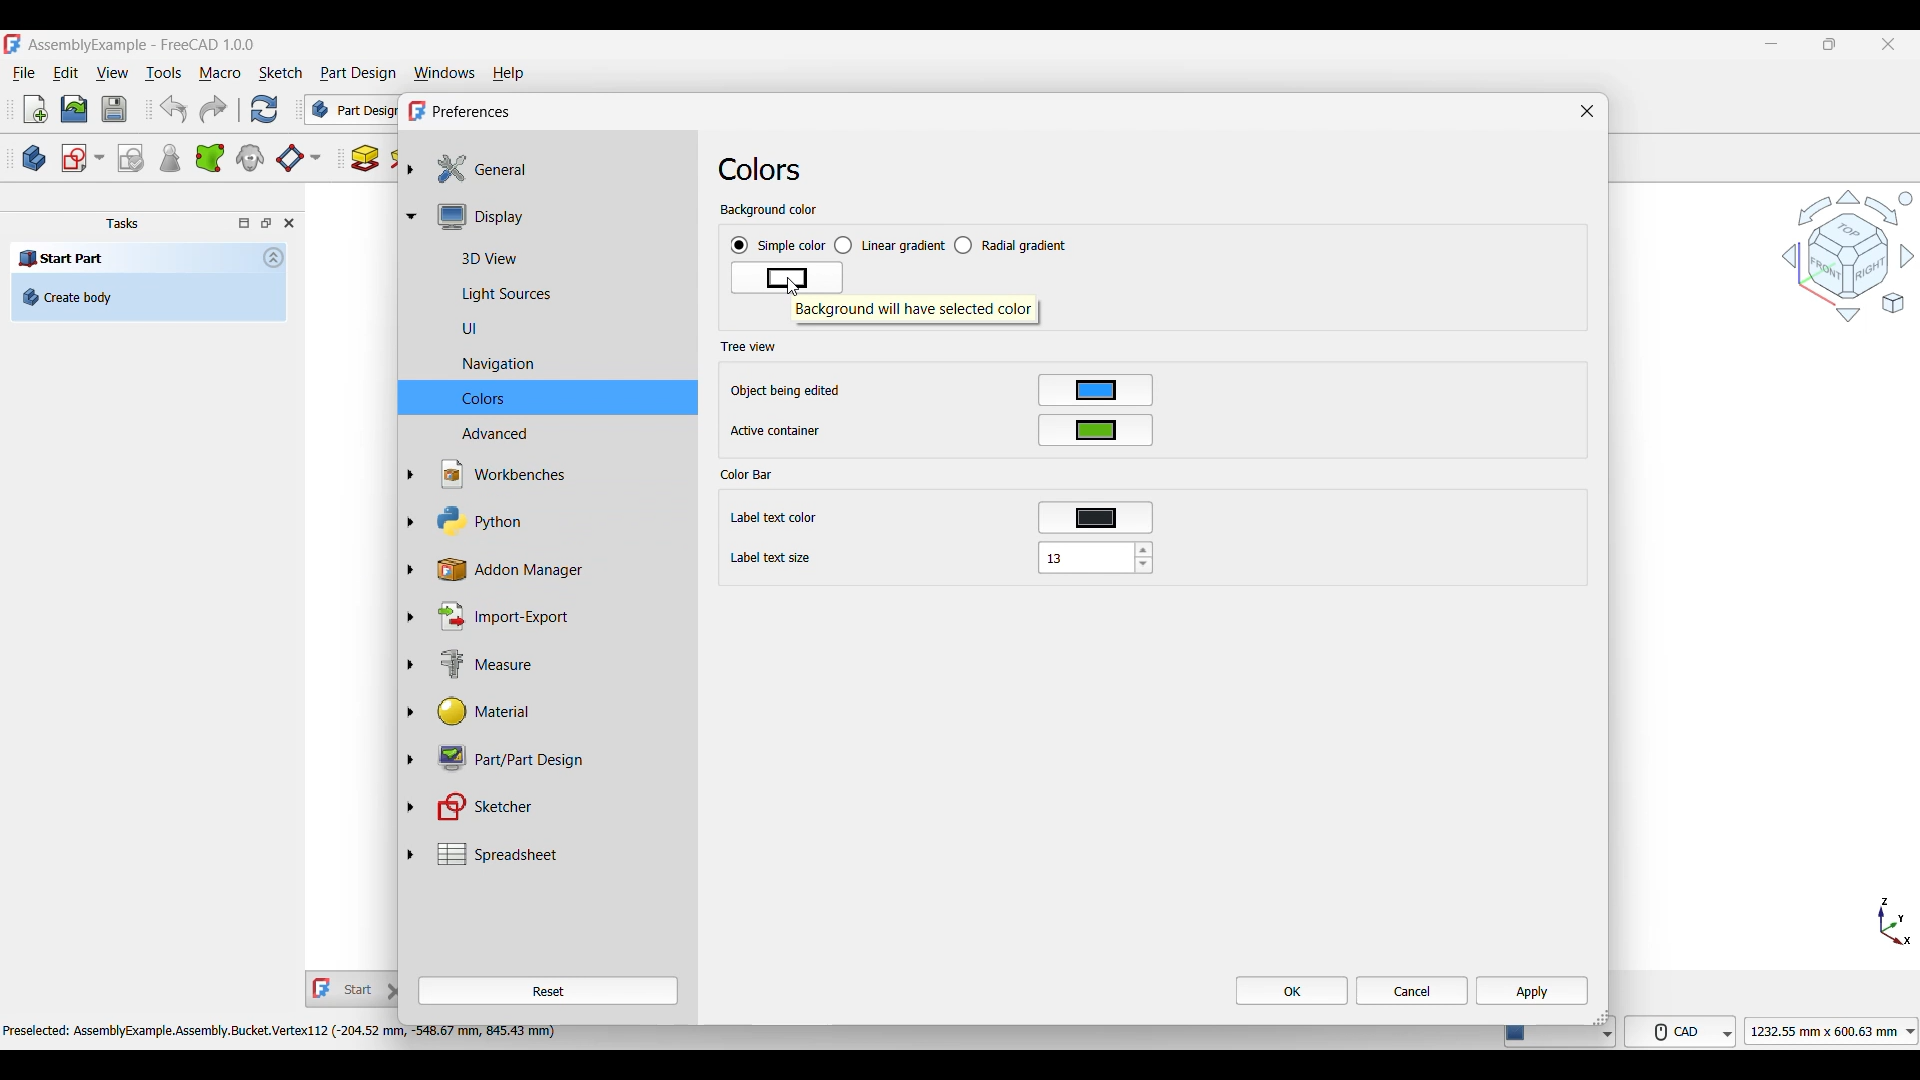  Describe the element at coordinates (1835, 1031) in the screenshot. I see ` 1232.55 mmx 600.63 mm` at that location.